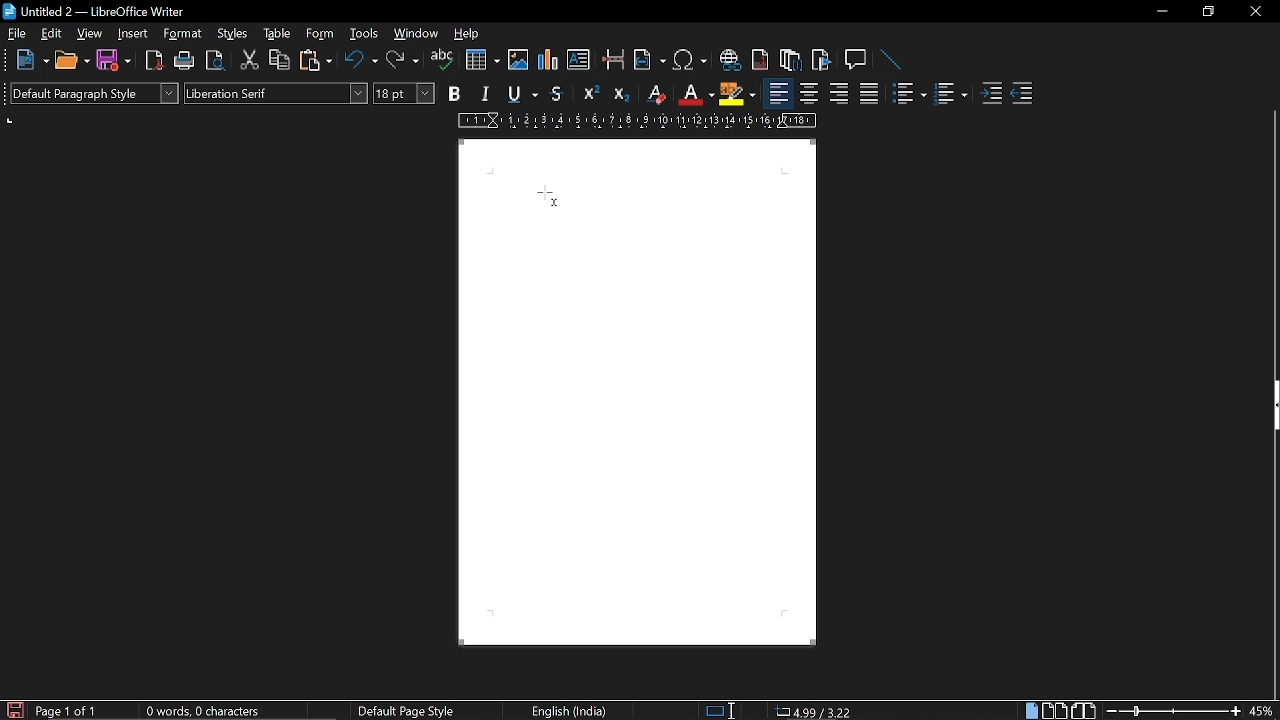 The image size is (1280, 720). Describe the element at coordinates (822, 60) in the screenshot. I see `insert bookmark` at that location.